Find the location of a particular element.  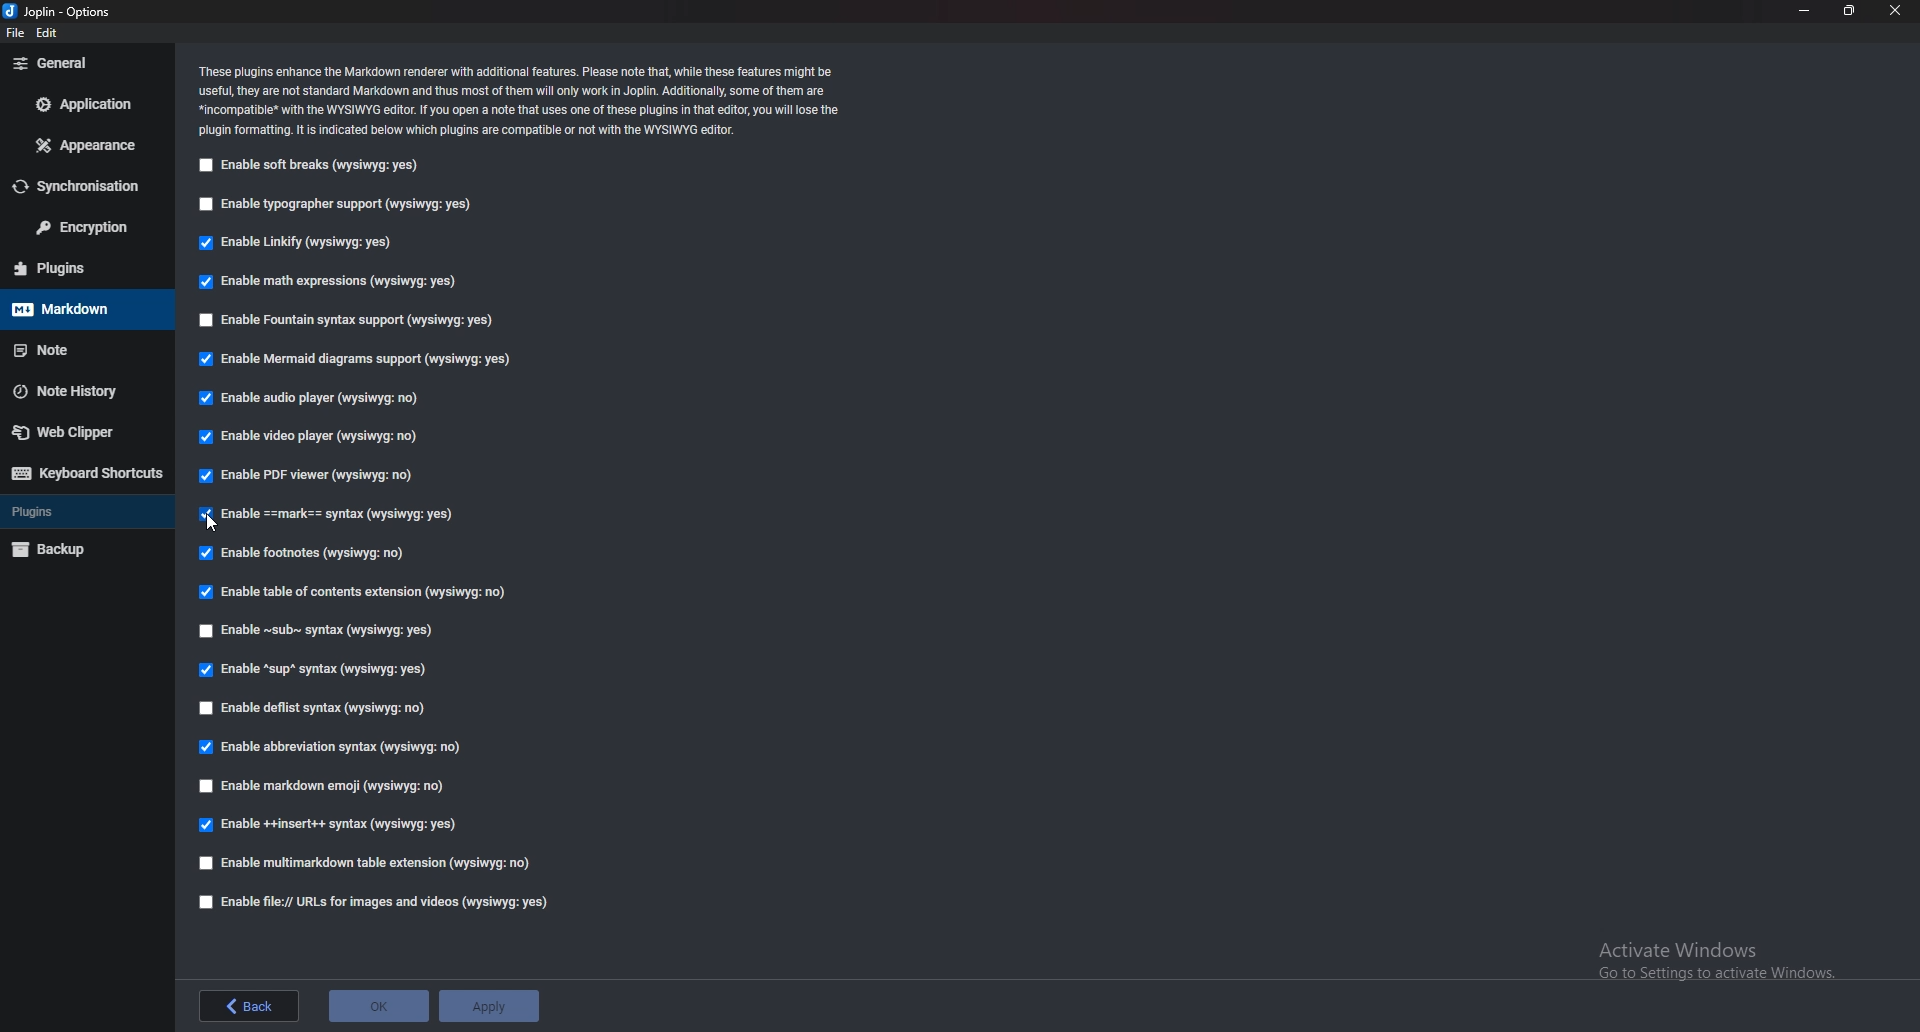

enable table of contents extensions  is located at coordinates (352, 593).